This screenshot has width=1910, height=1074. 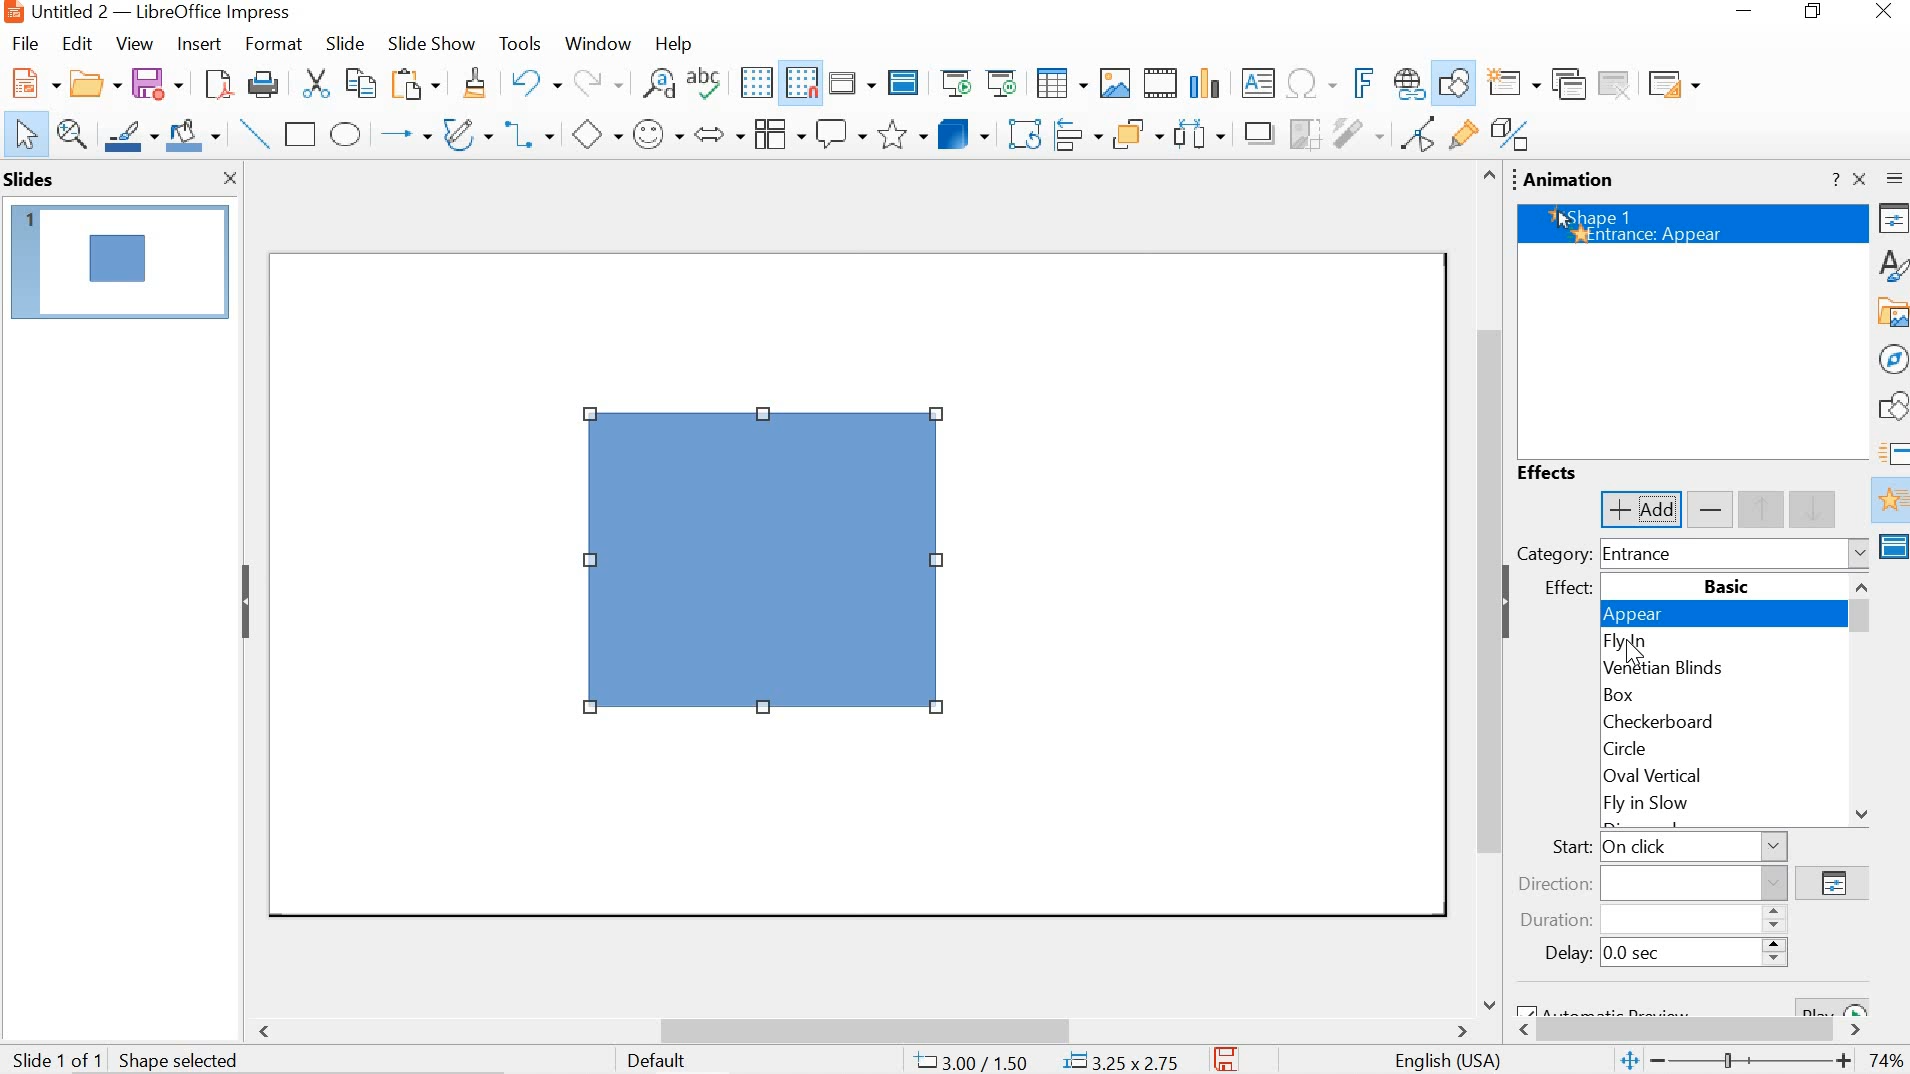 I want to click on copy, so click(x=364, y=82).